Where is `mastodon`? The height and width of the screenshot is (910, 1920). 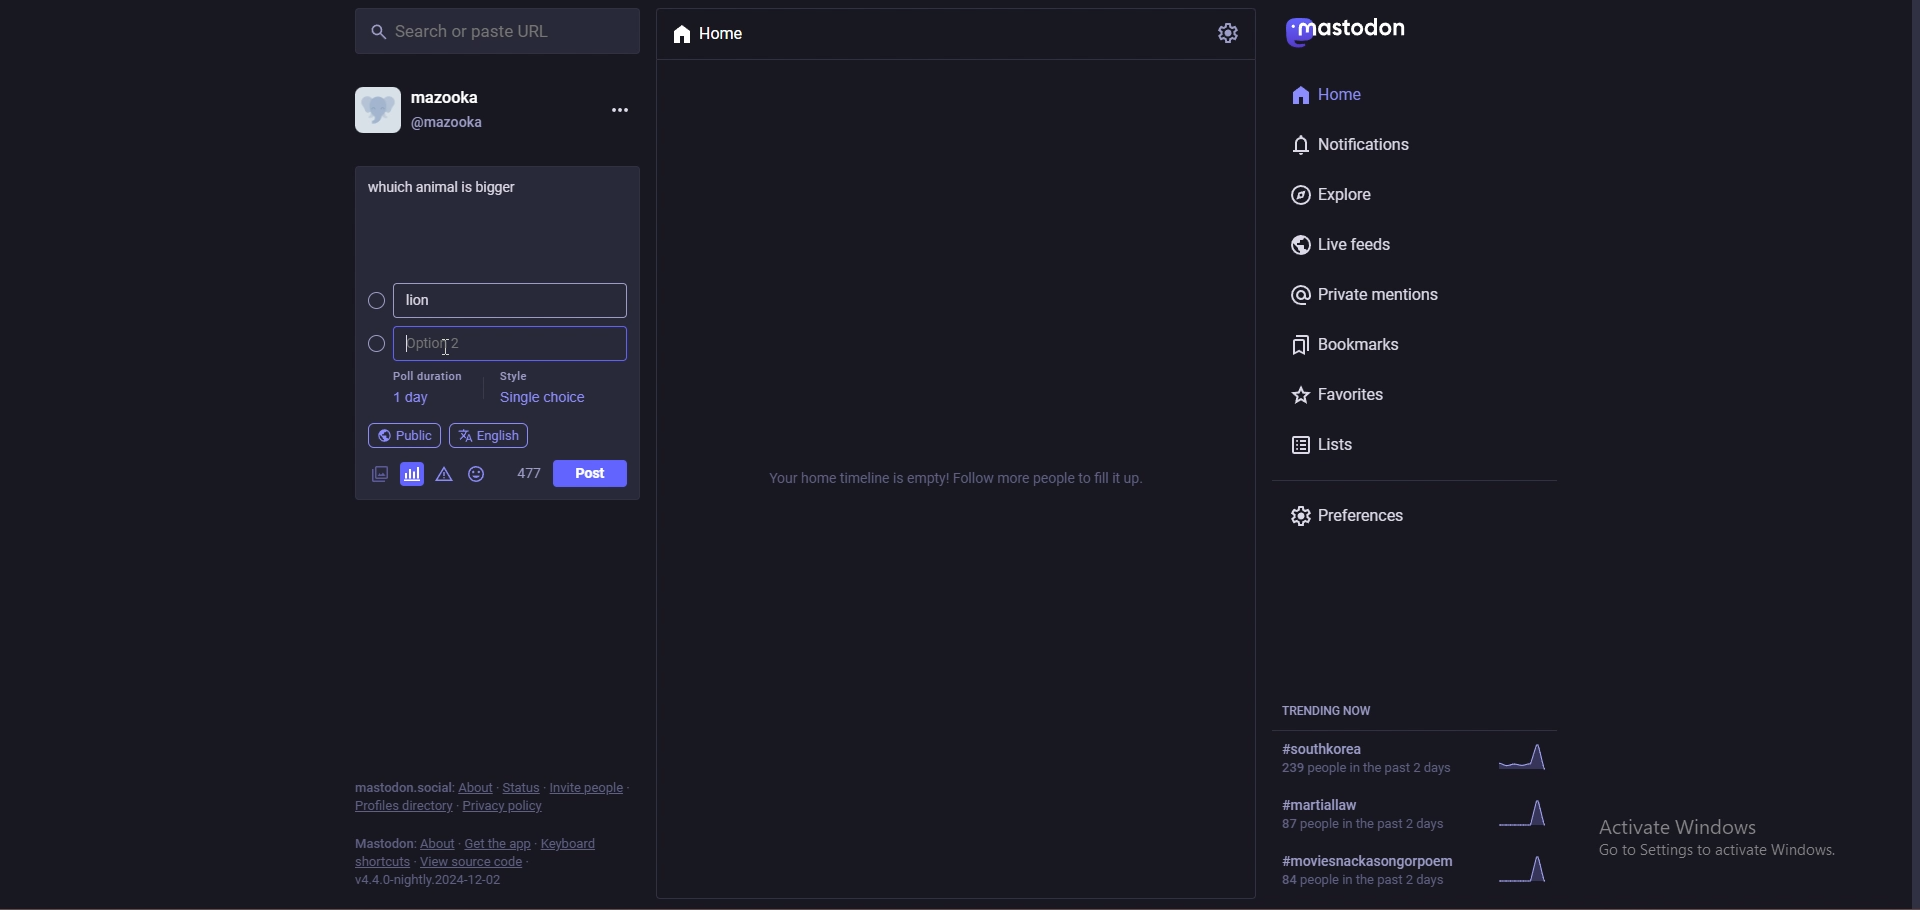 mastodon is located at coordinates (384, 844).